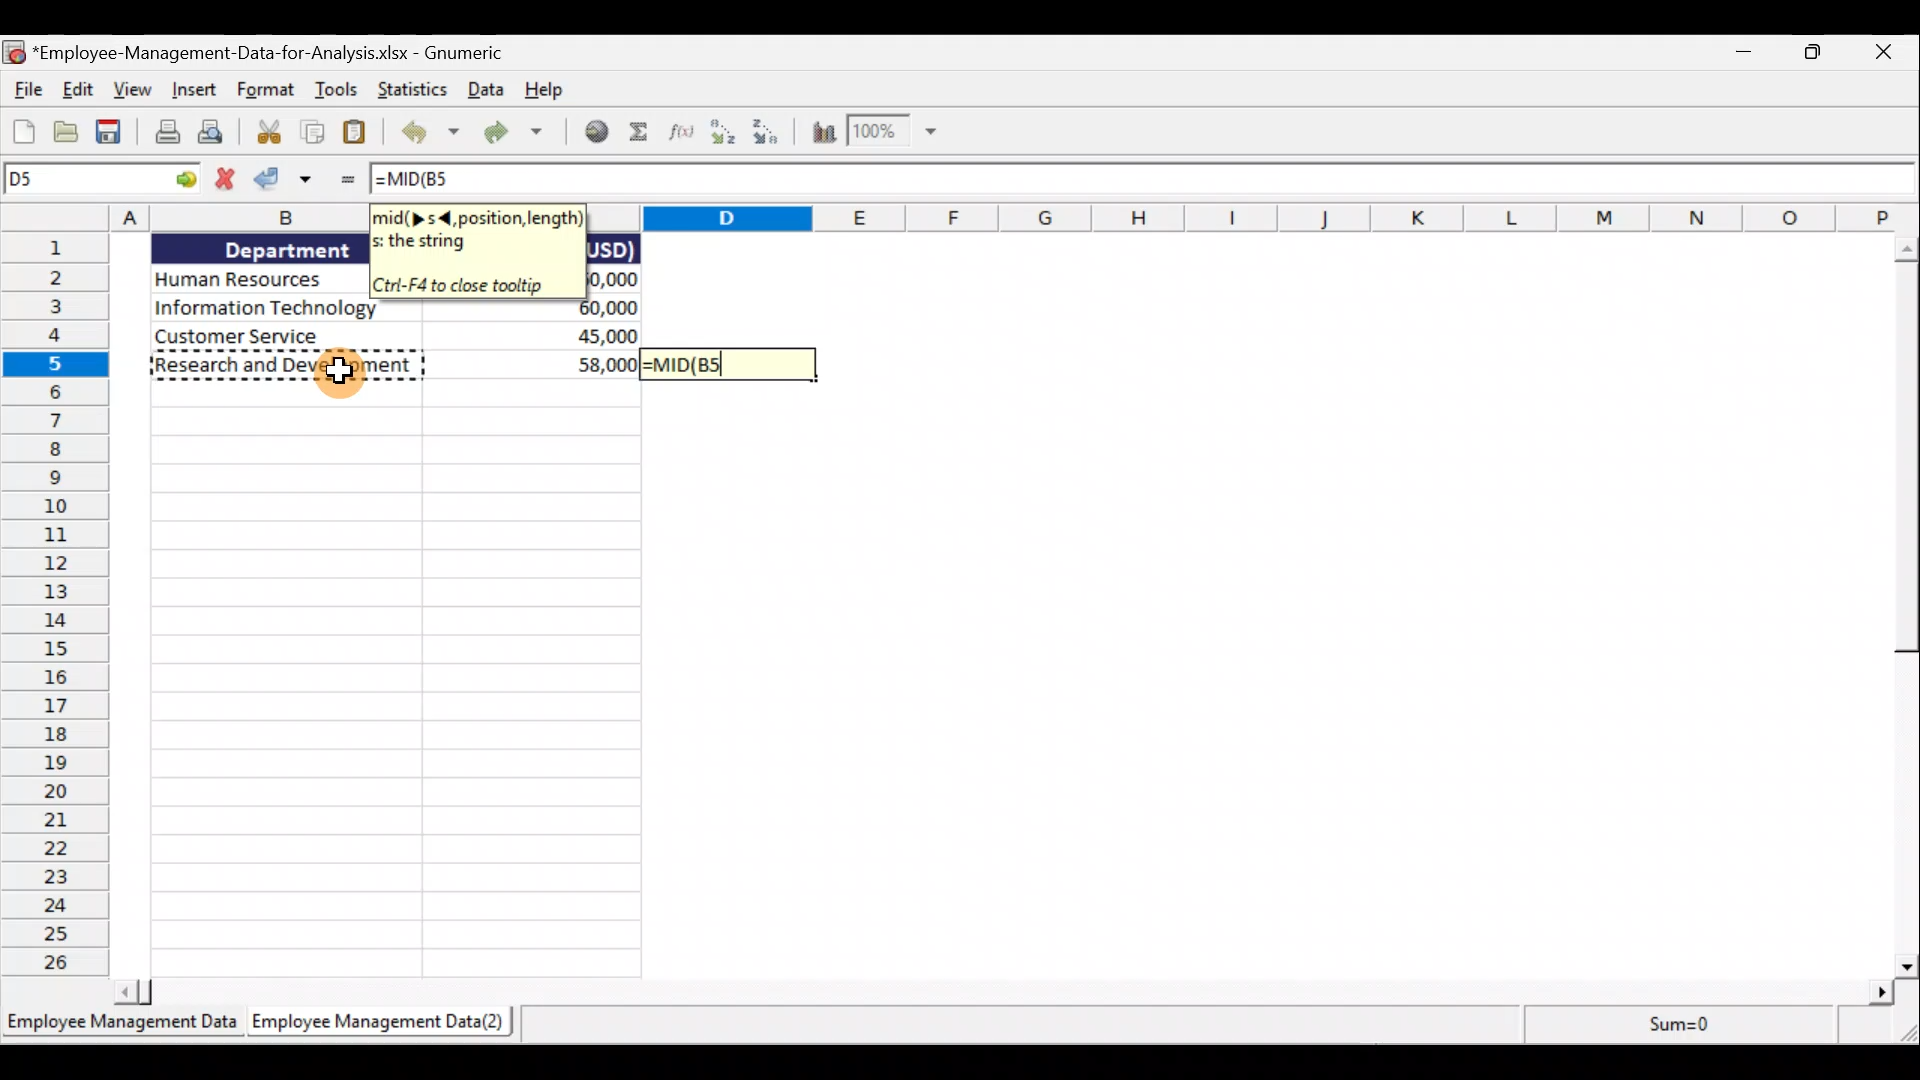 This screenshot has width=1920, height=1080. Describe the element at coordinates (339, 91) in the screenshot. I see `Tools` at that location.